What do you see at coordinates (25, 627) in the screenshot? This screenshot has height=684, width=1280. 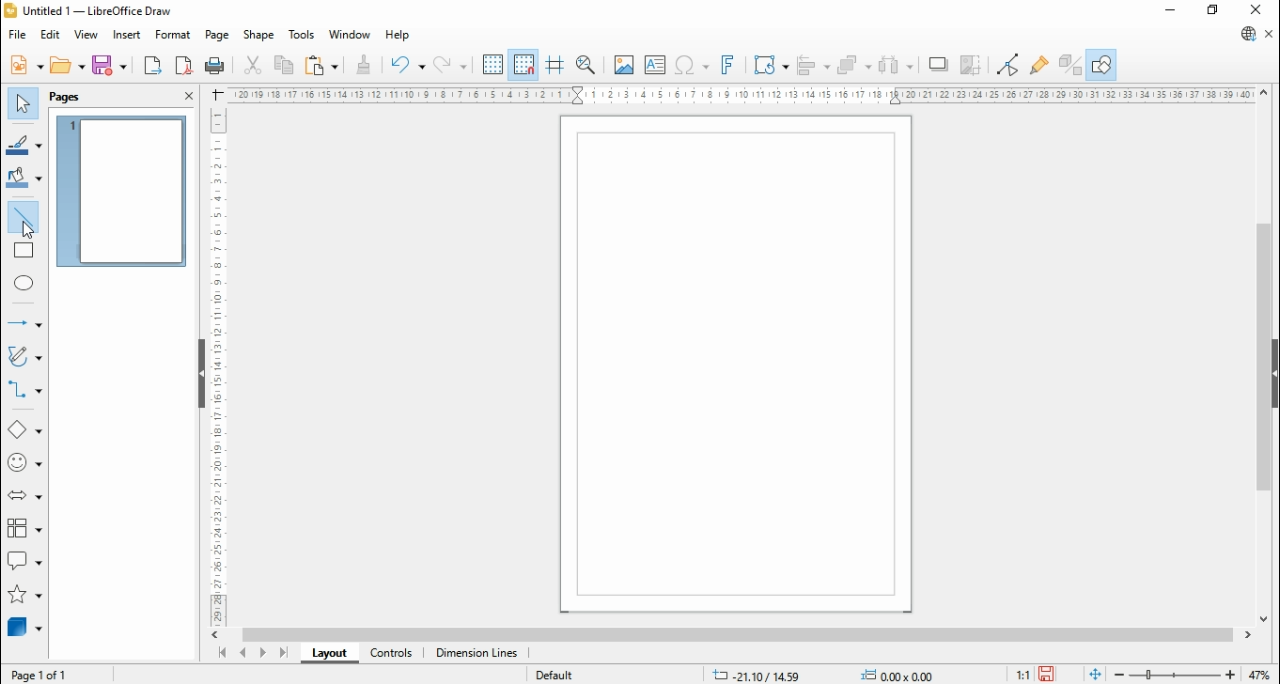 I see `3D objects` at bounding box center [25, 627].